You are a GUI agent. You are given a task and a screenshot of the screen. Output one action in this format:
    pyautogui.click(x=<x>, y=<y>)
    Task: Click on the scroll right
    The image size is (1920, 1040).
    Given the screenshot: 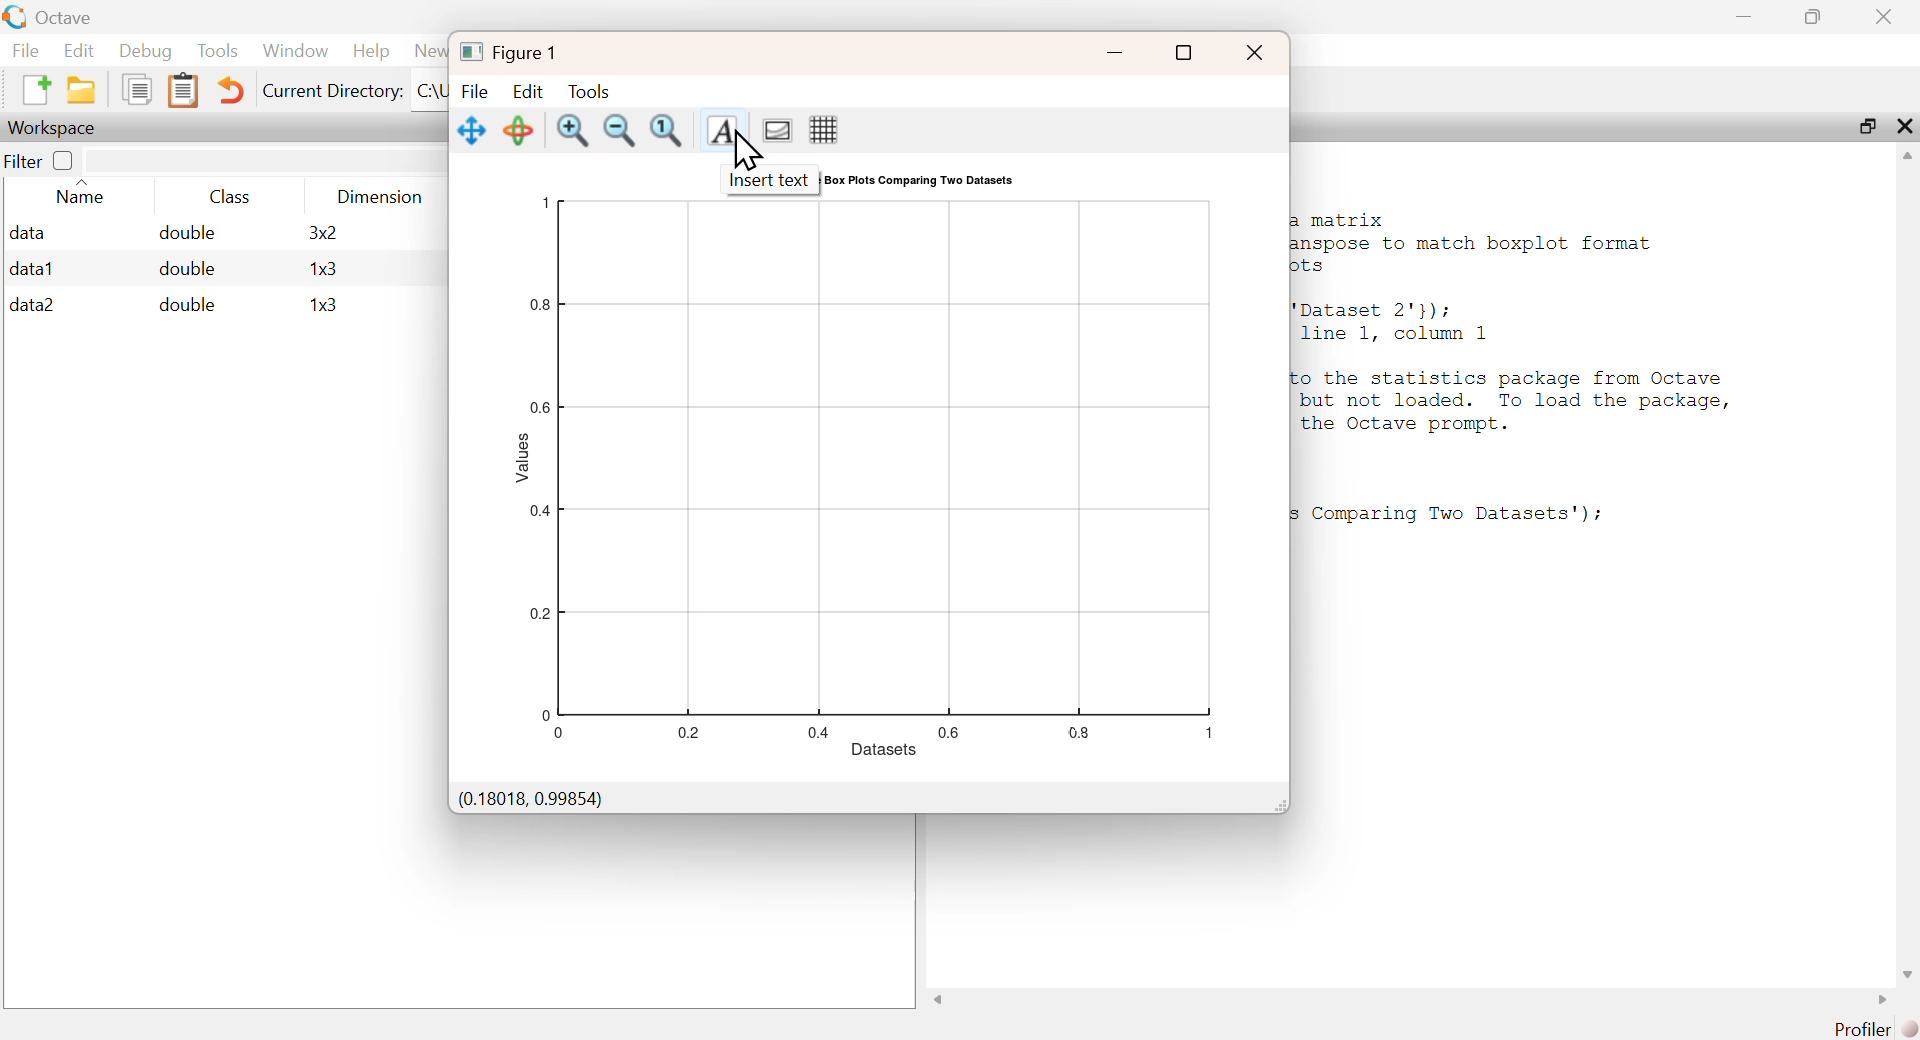 What is the action you would take?
    pyautogui.click(x=1877, y=1000)
    